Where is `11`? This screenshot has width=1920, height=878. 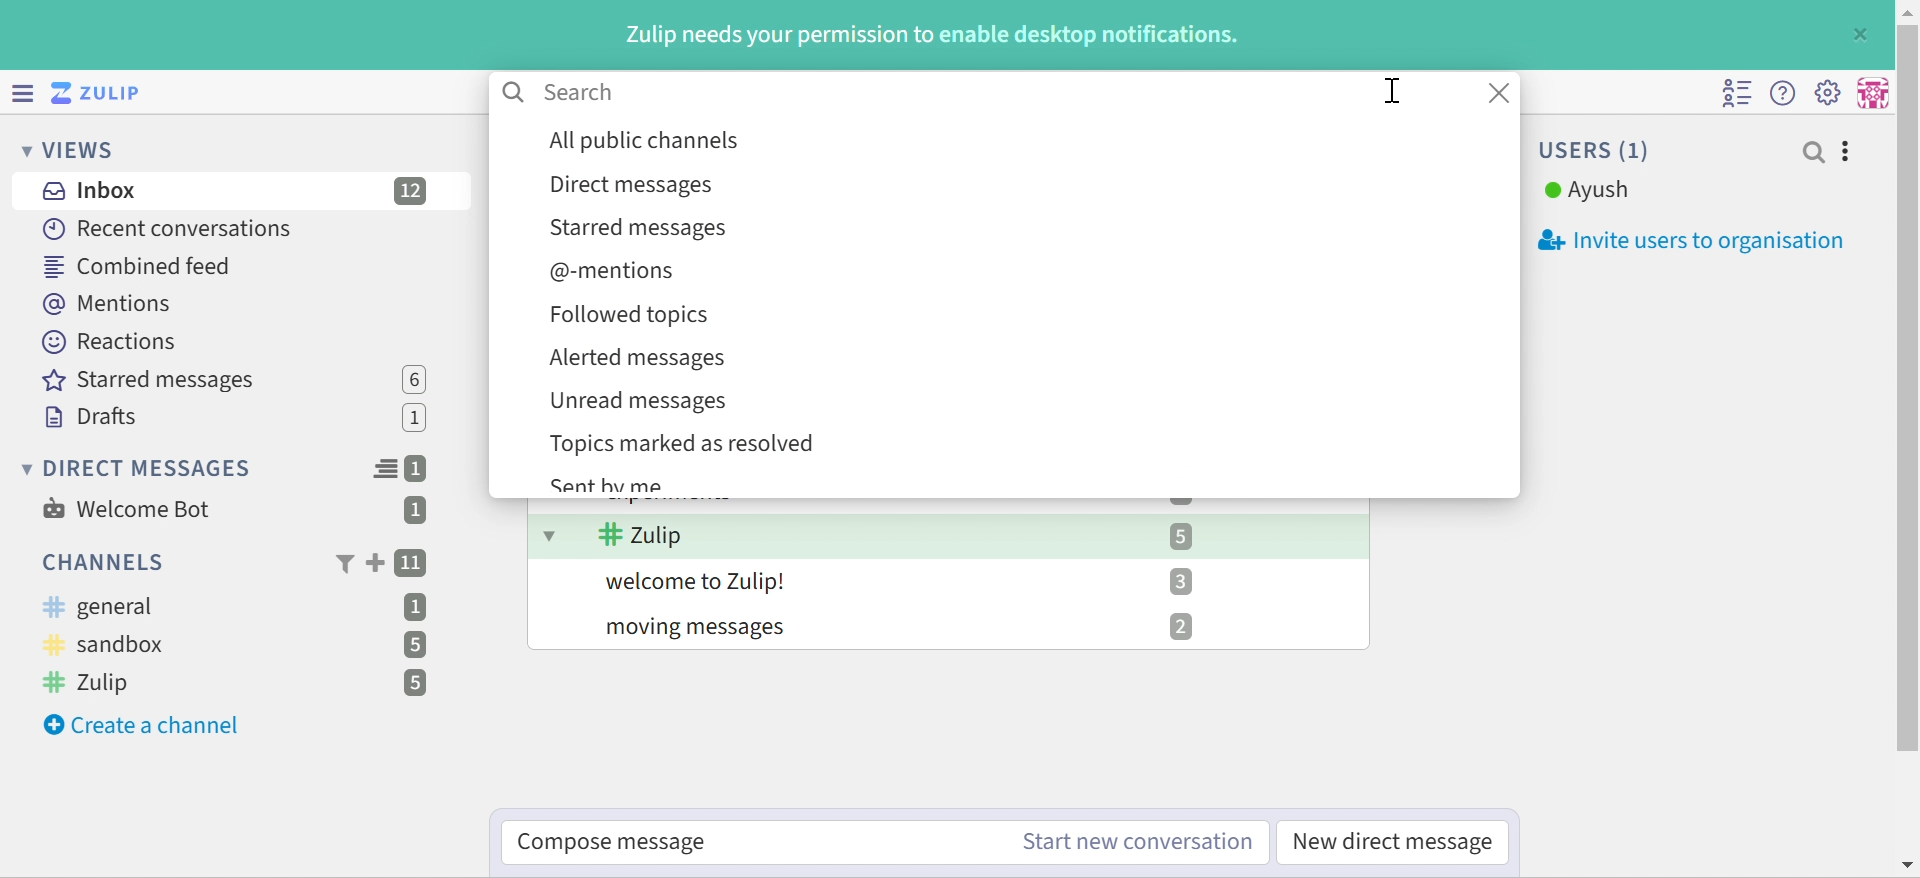 11 is located at coordinates (413, 564).